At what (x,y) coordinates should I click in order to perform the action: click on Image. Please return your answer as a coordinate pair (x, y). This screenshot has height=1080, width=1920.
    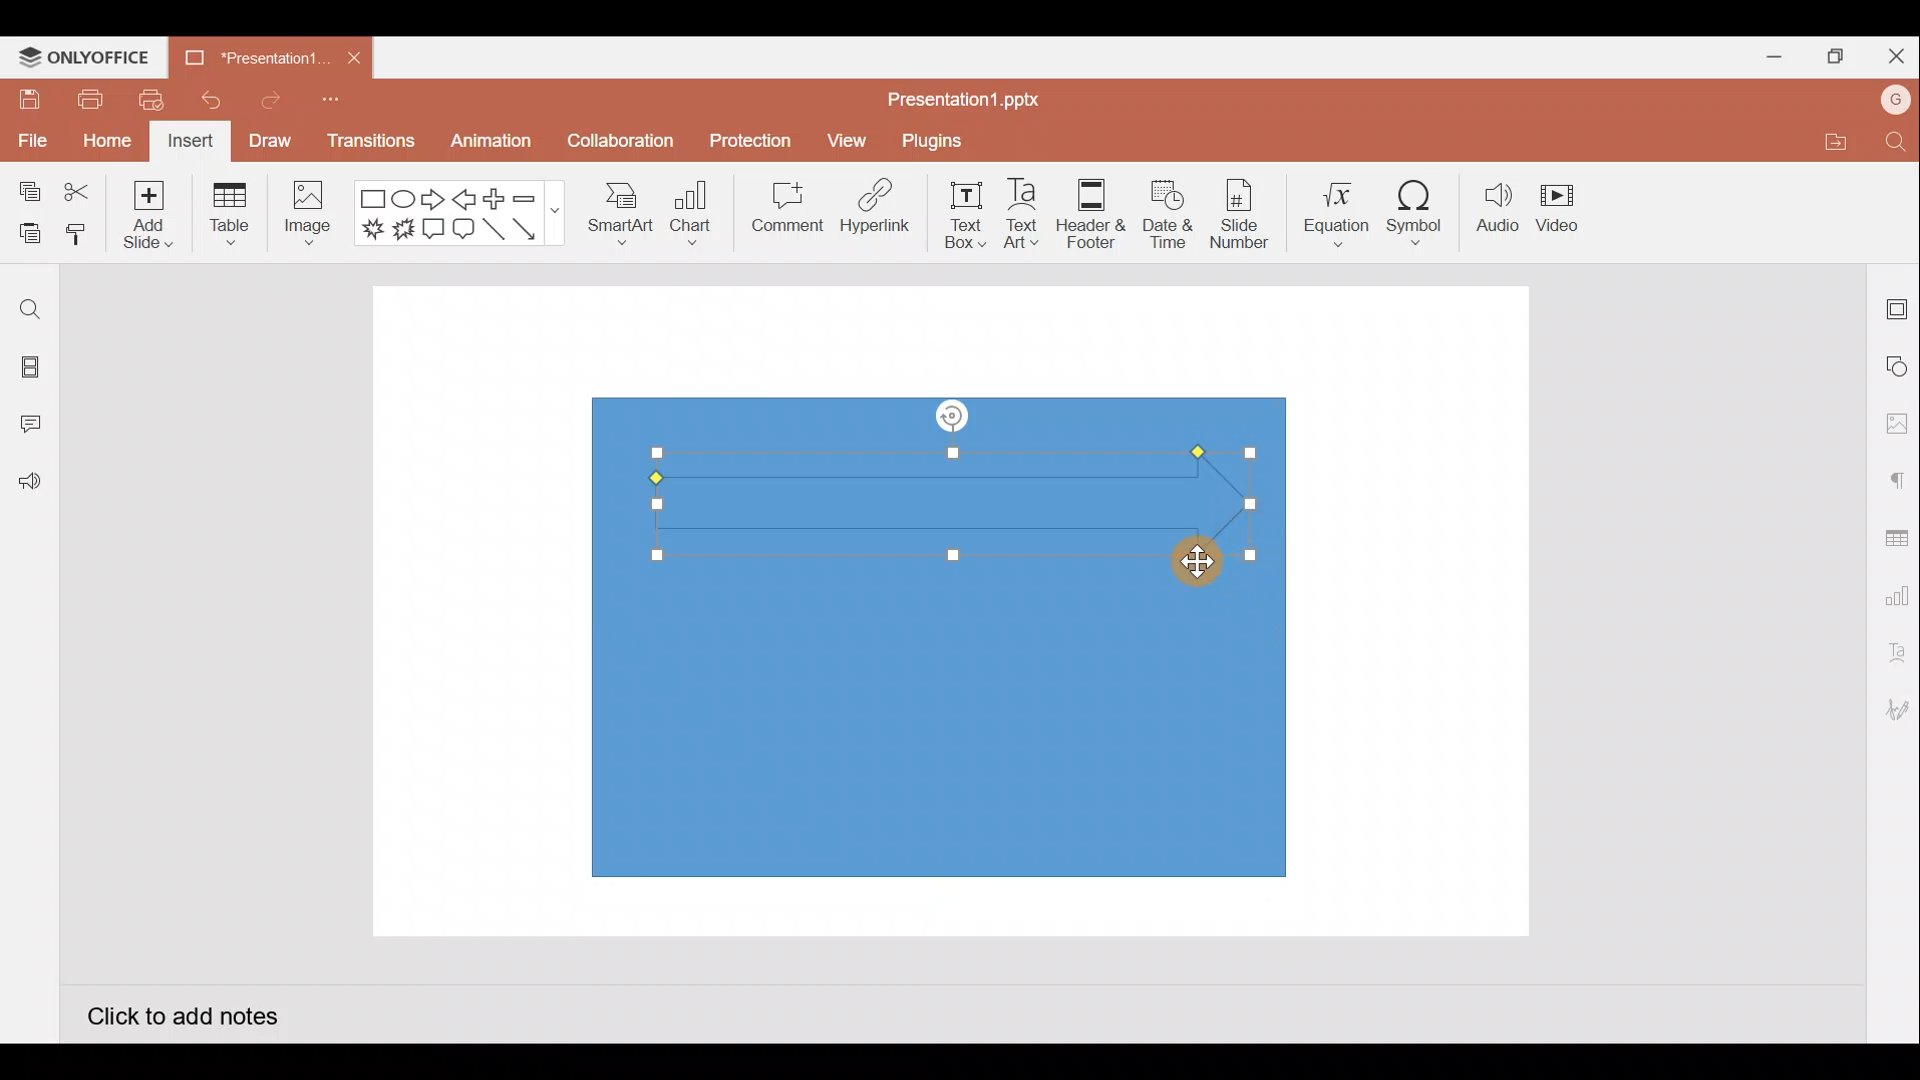
    Looking at the image, I should click on (304, 218).